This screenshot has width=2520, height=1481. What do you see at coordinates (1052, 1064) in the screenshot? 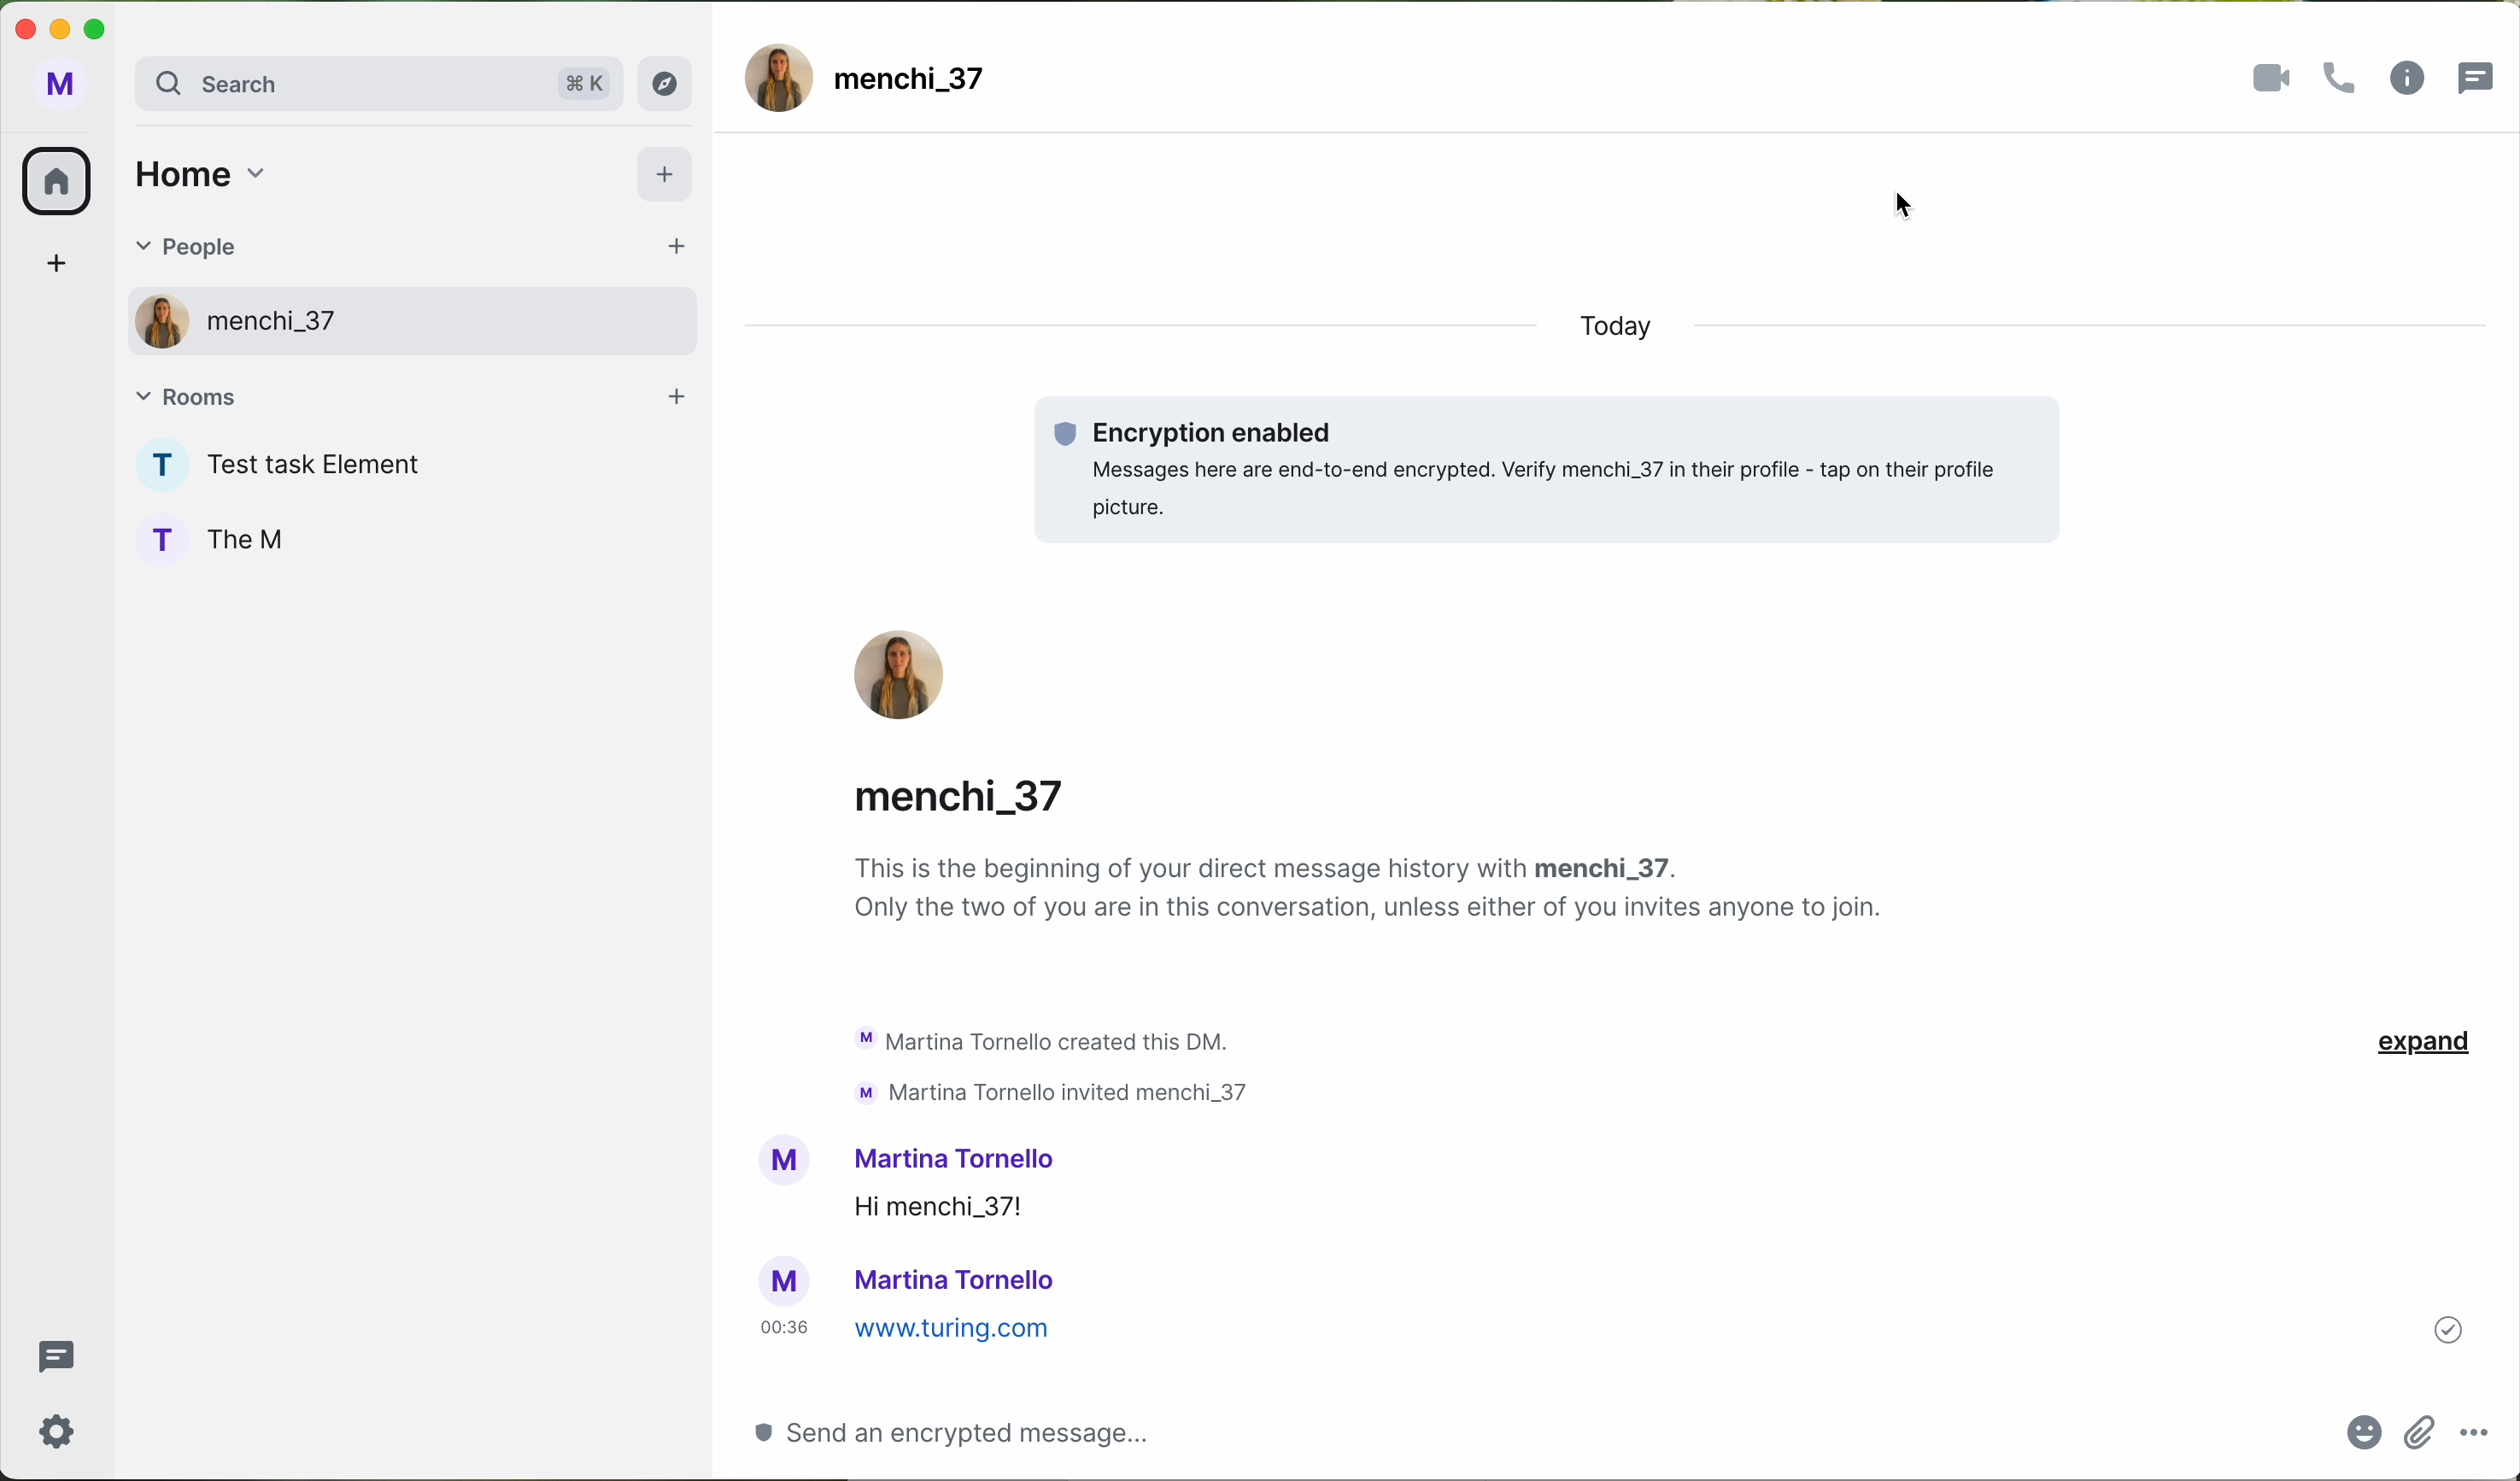
I see `activity chat` at bounding box center [1052, 1064].